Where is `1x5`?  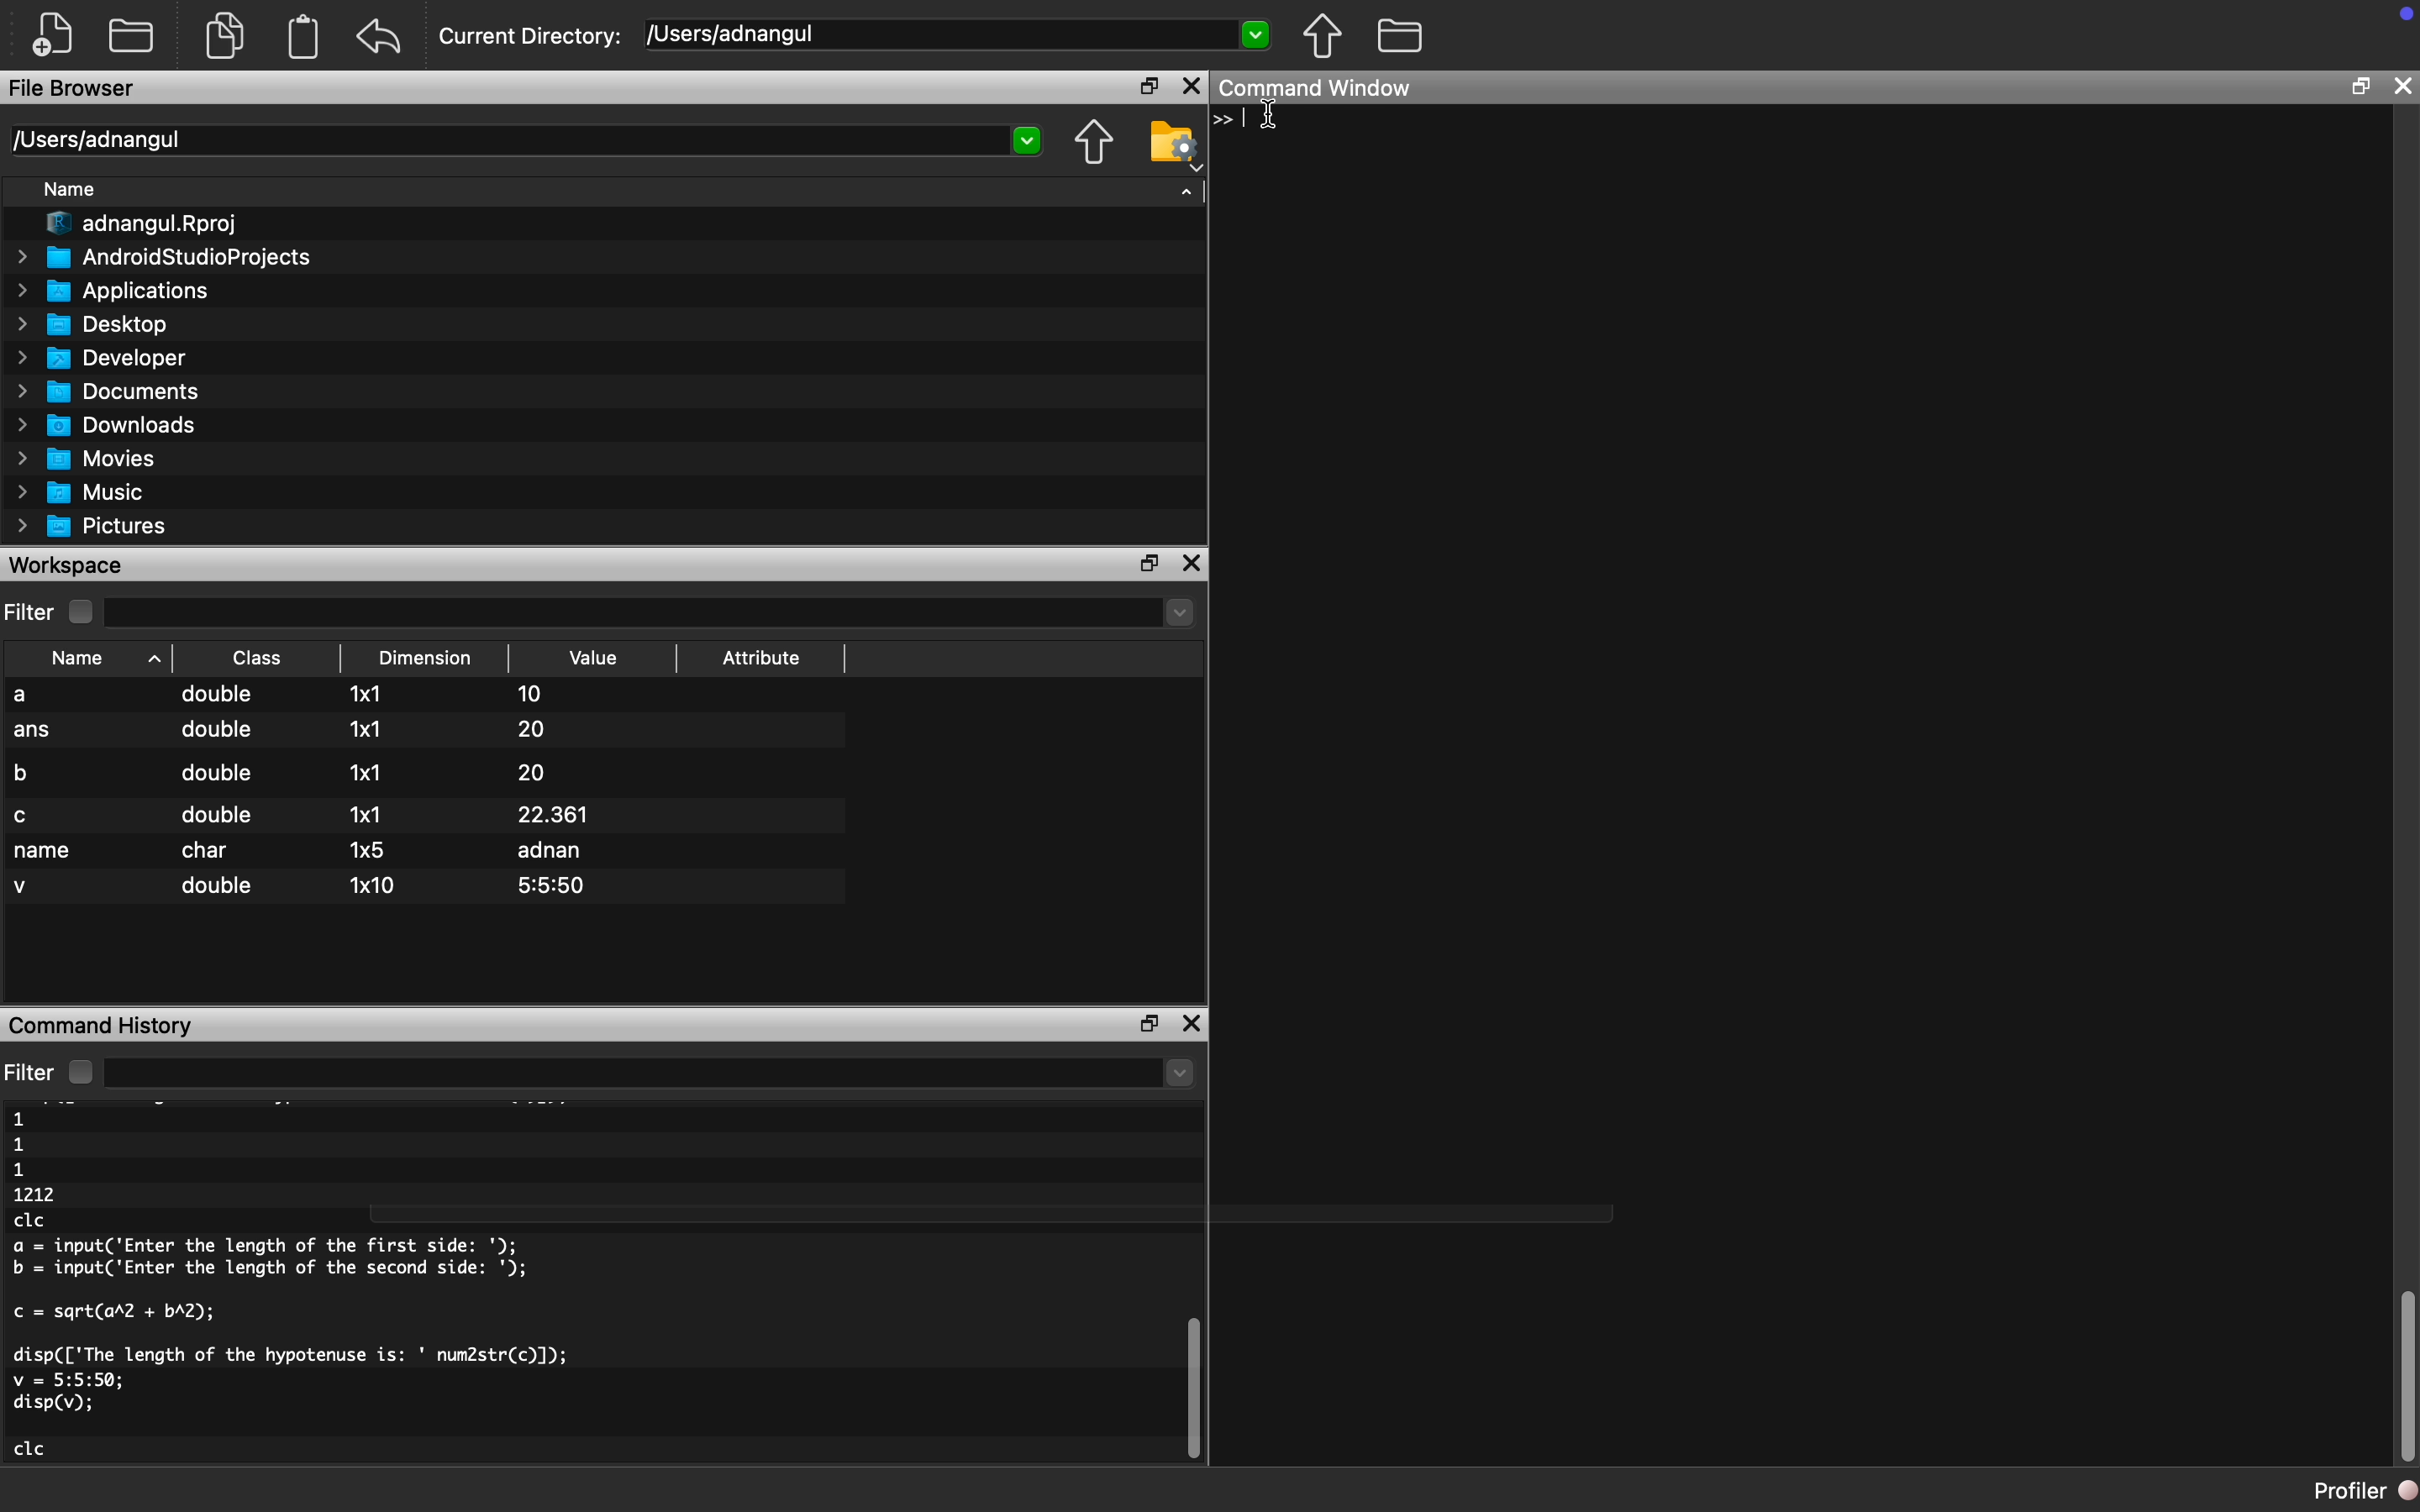 1x5 is located at coordinates (367, 850).